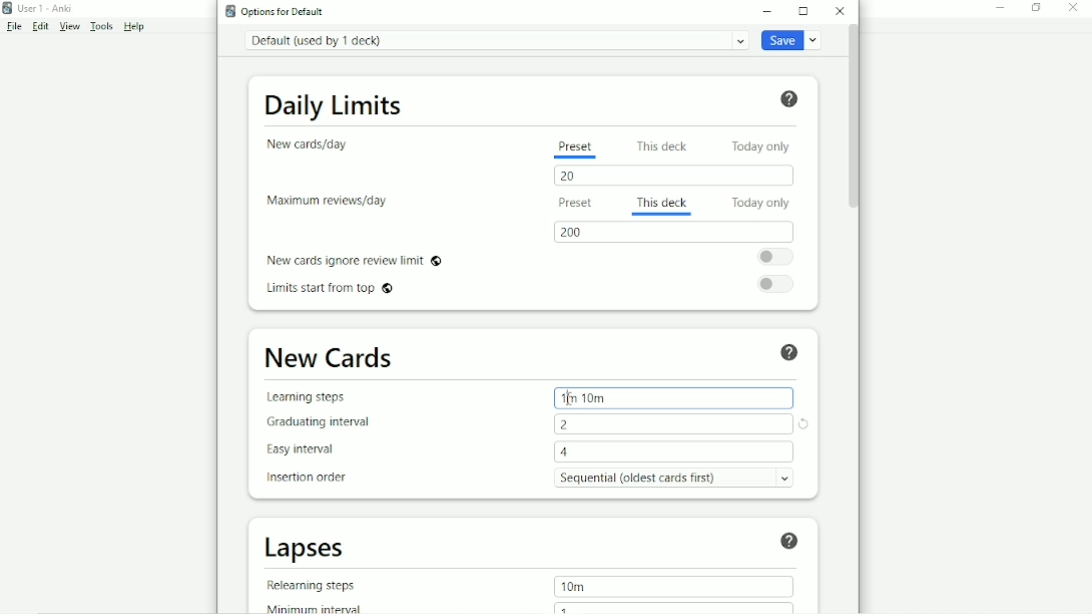 The width and height of the screenshot is (1092, 614). Describe the element at coordinates (676, 395) in the screenshot. I see `1m10m` at that location.